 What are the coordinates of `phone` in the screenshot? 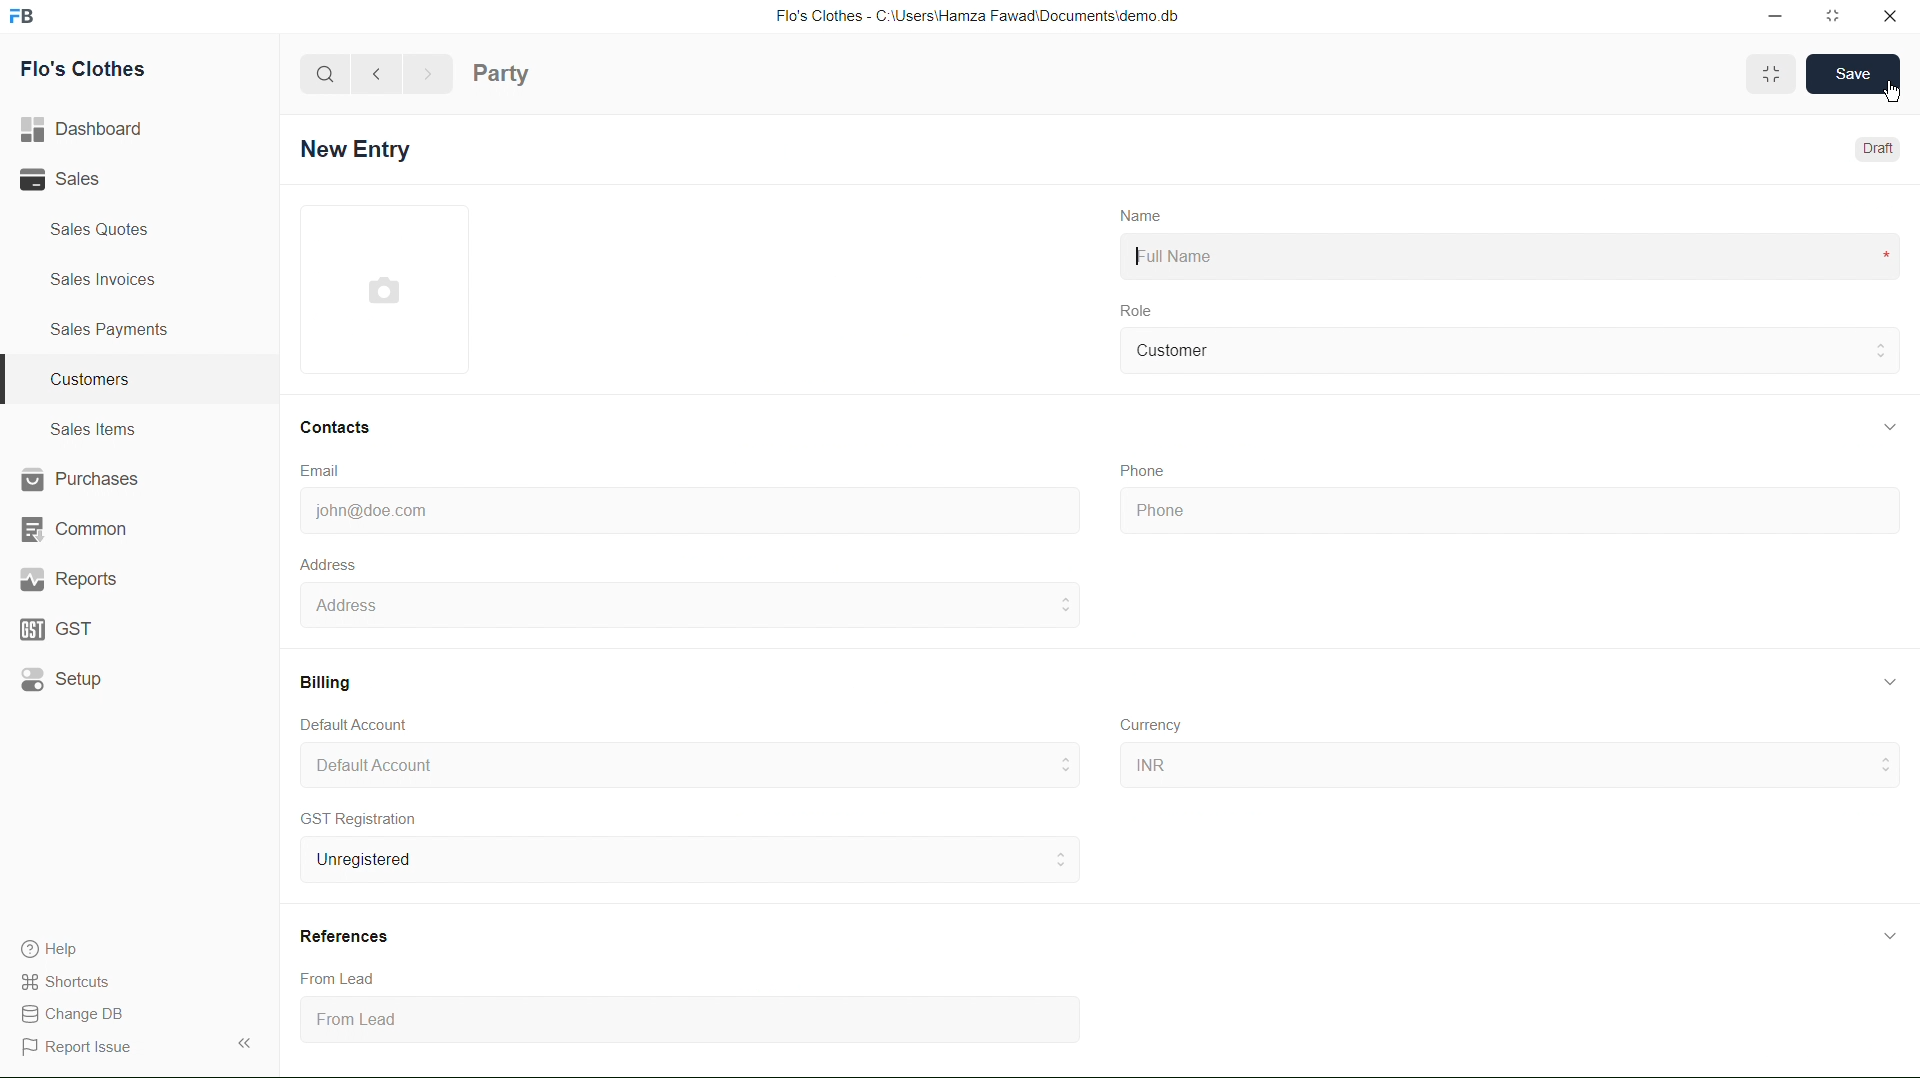 It's located at (1485, 511).